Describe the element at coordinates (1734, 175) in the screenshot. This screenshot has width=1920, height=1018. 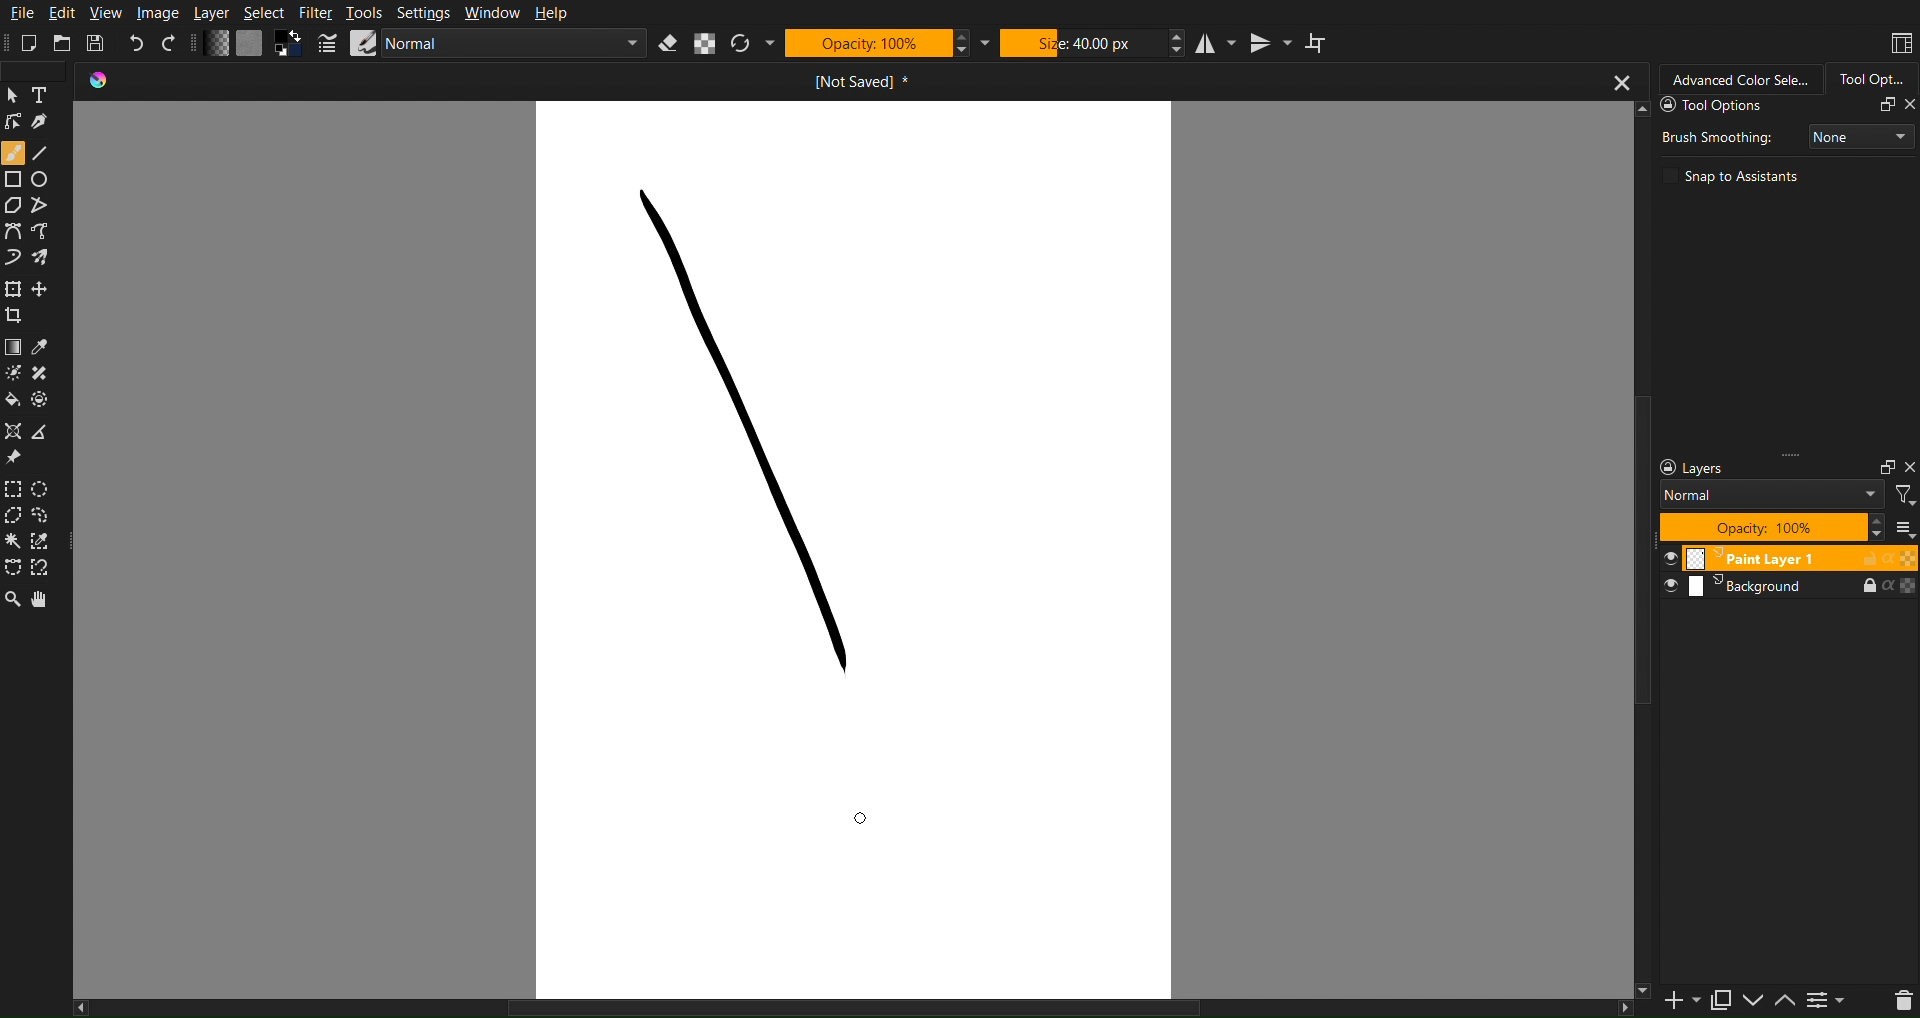
I see `Snap to Assistants` at that location.